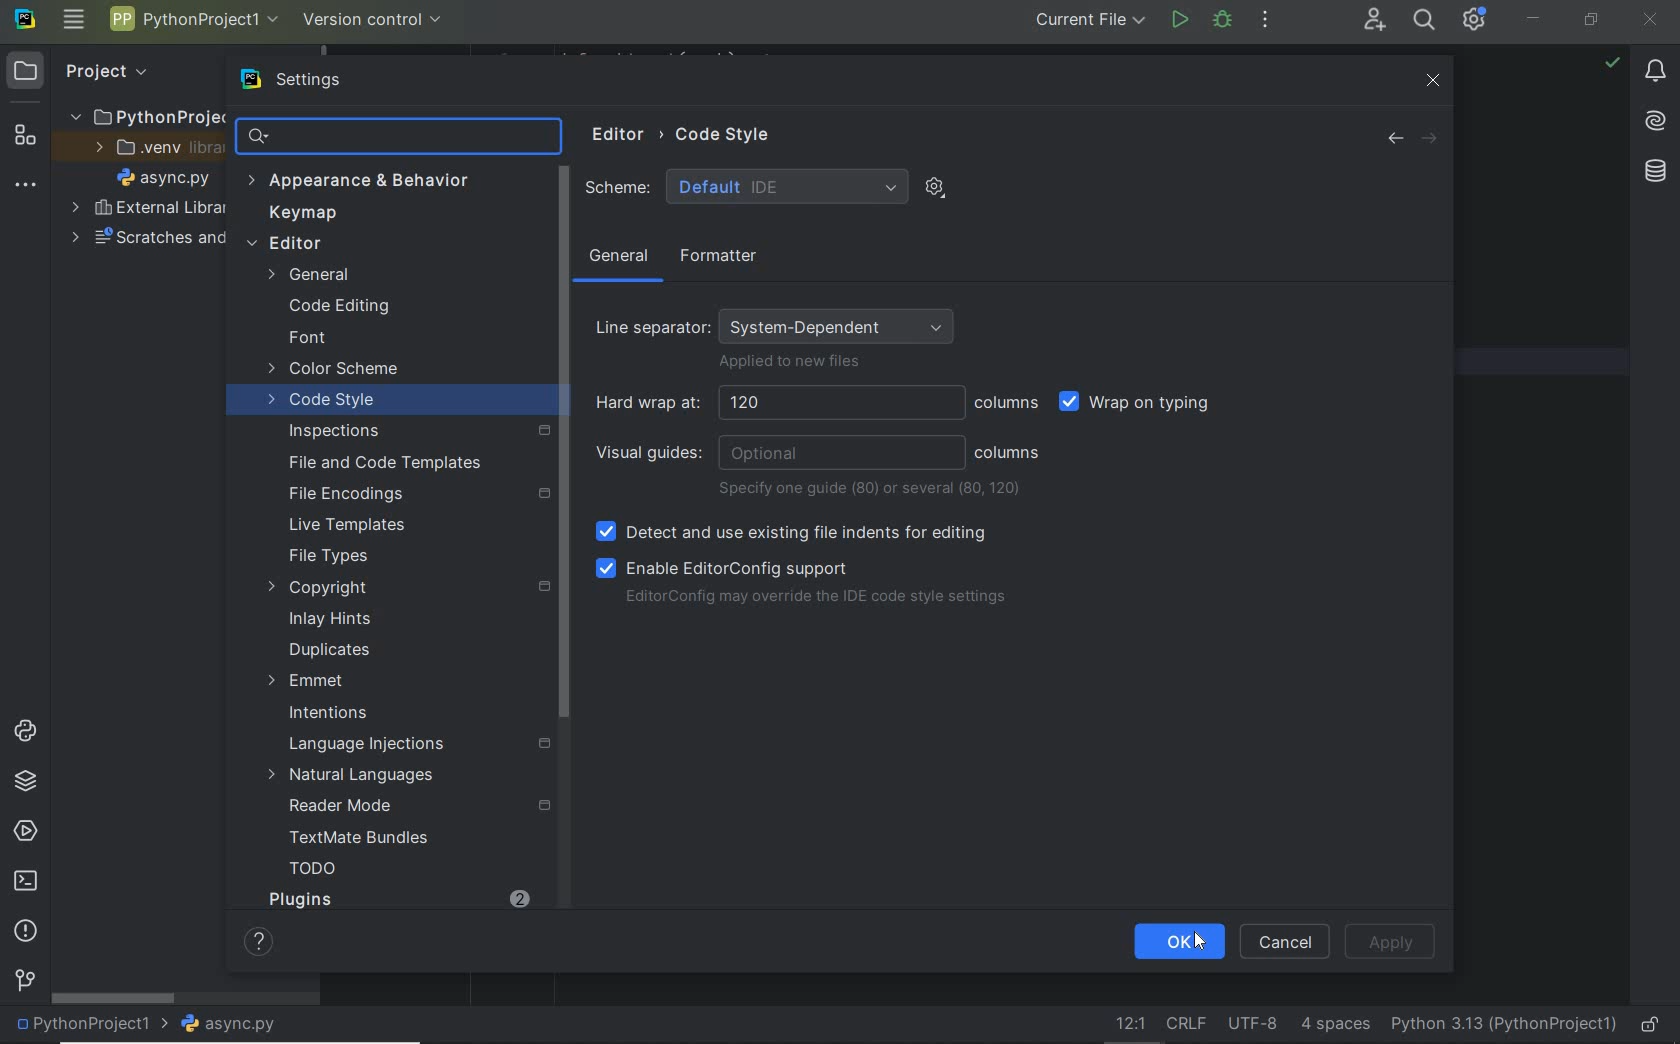  Describe the element at coordinates (353, 777) in the screenshot. I see `Natural Languages` at that location.